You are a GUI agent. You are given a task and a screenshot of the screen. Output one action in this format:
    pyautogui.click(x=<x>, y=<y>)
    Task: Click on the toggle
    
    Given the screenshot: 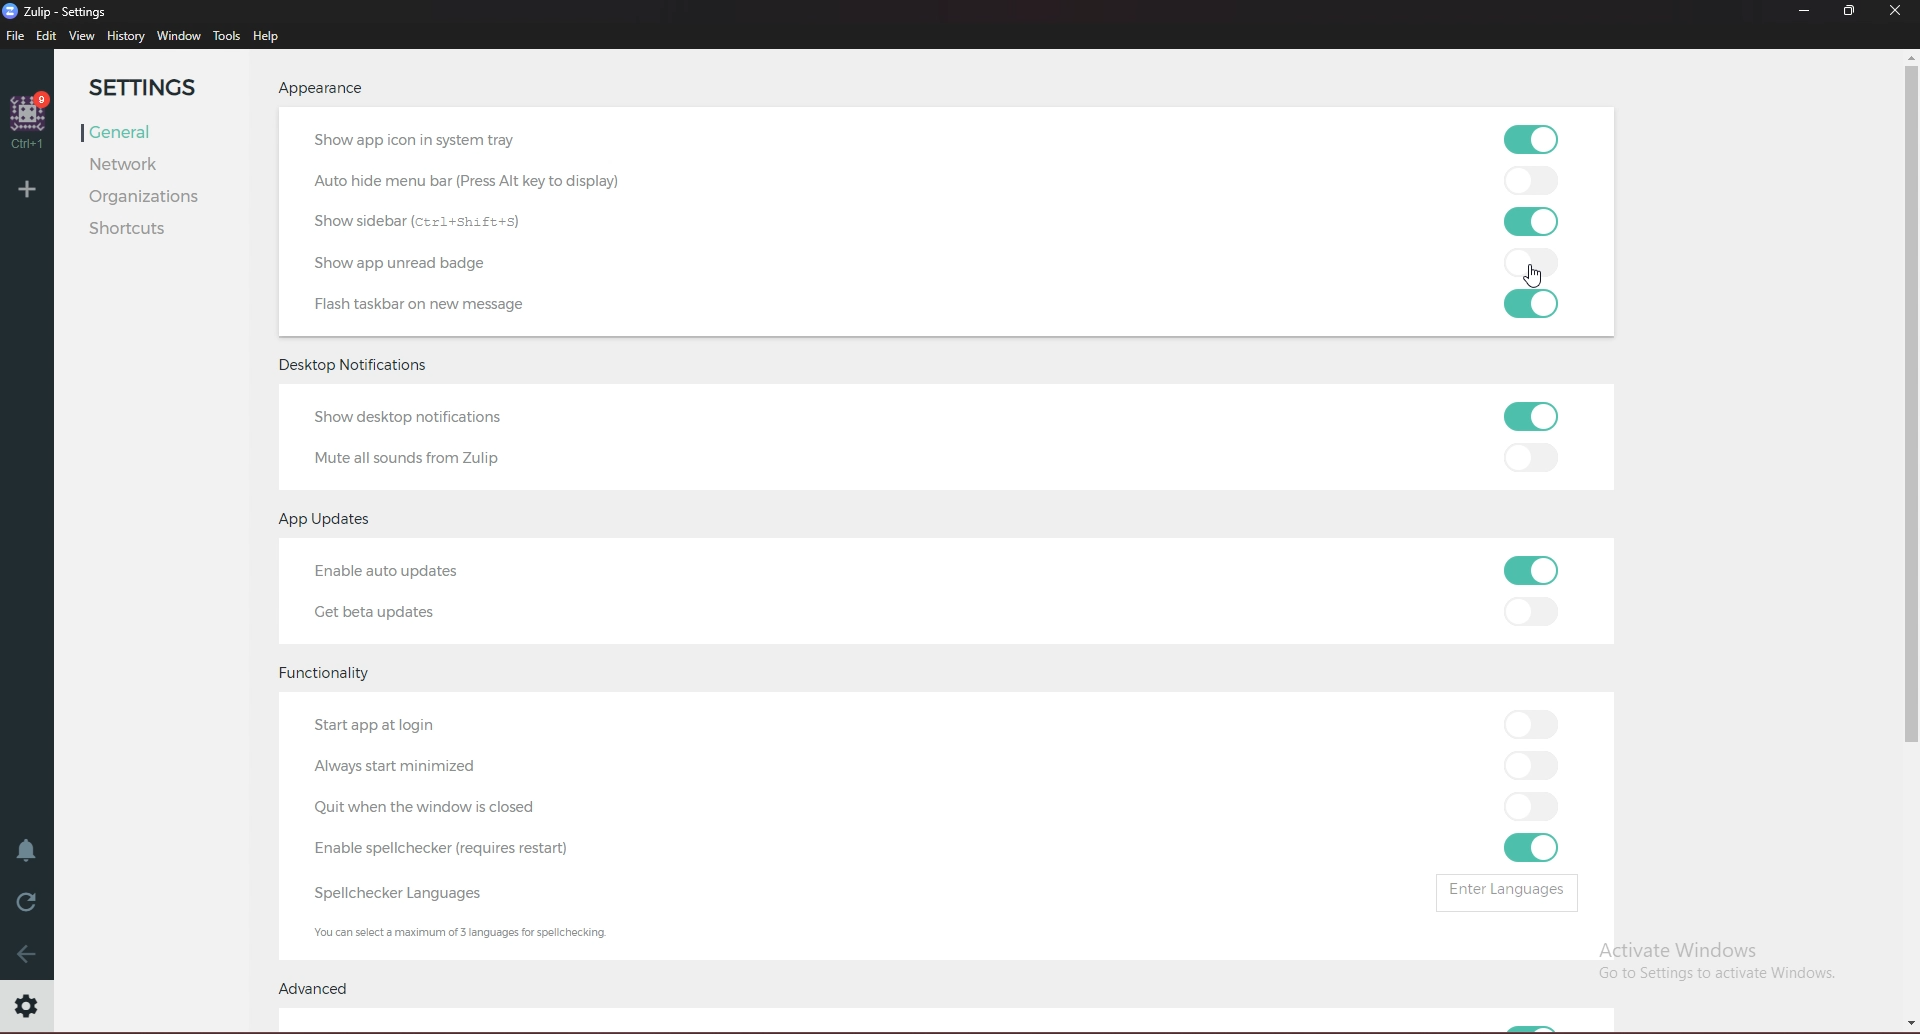 What is the action you would take?
    pyautogui.click(x=1539, y=459)
    